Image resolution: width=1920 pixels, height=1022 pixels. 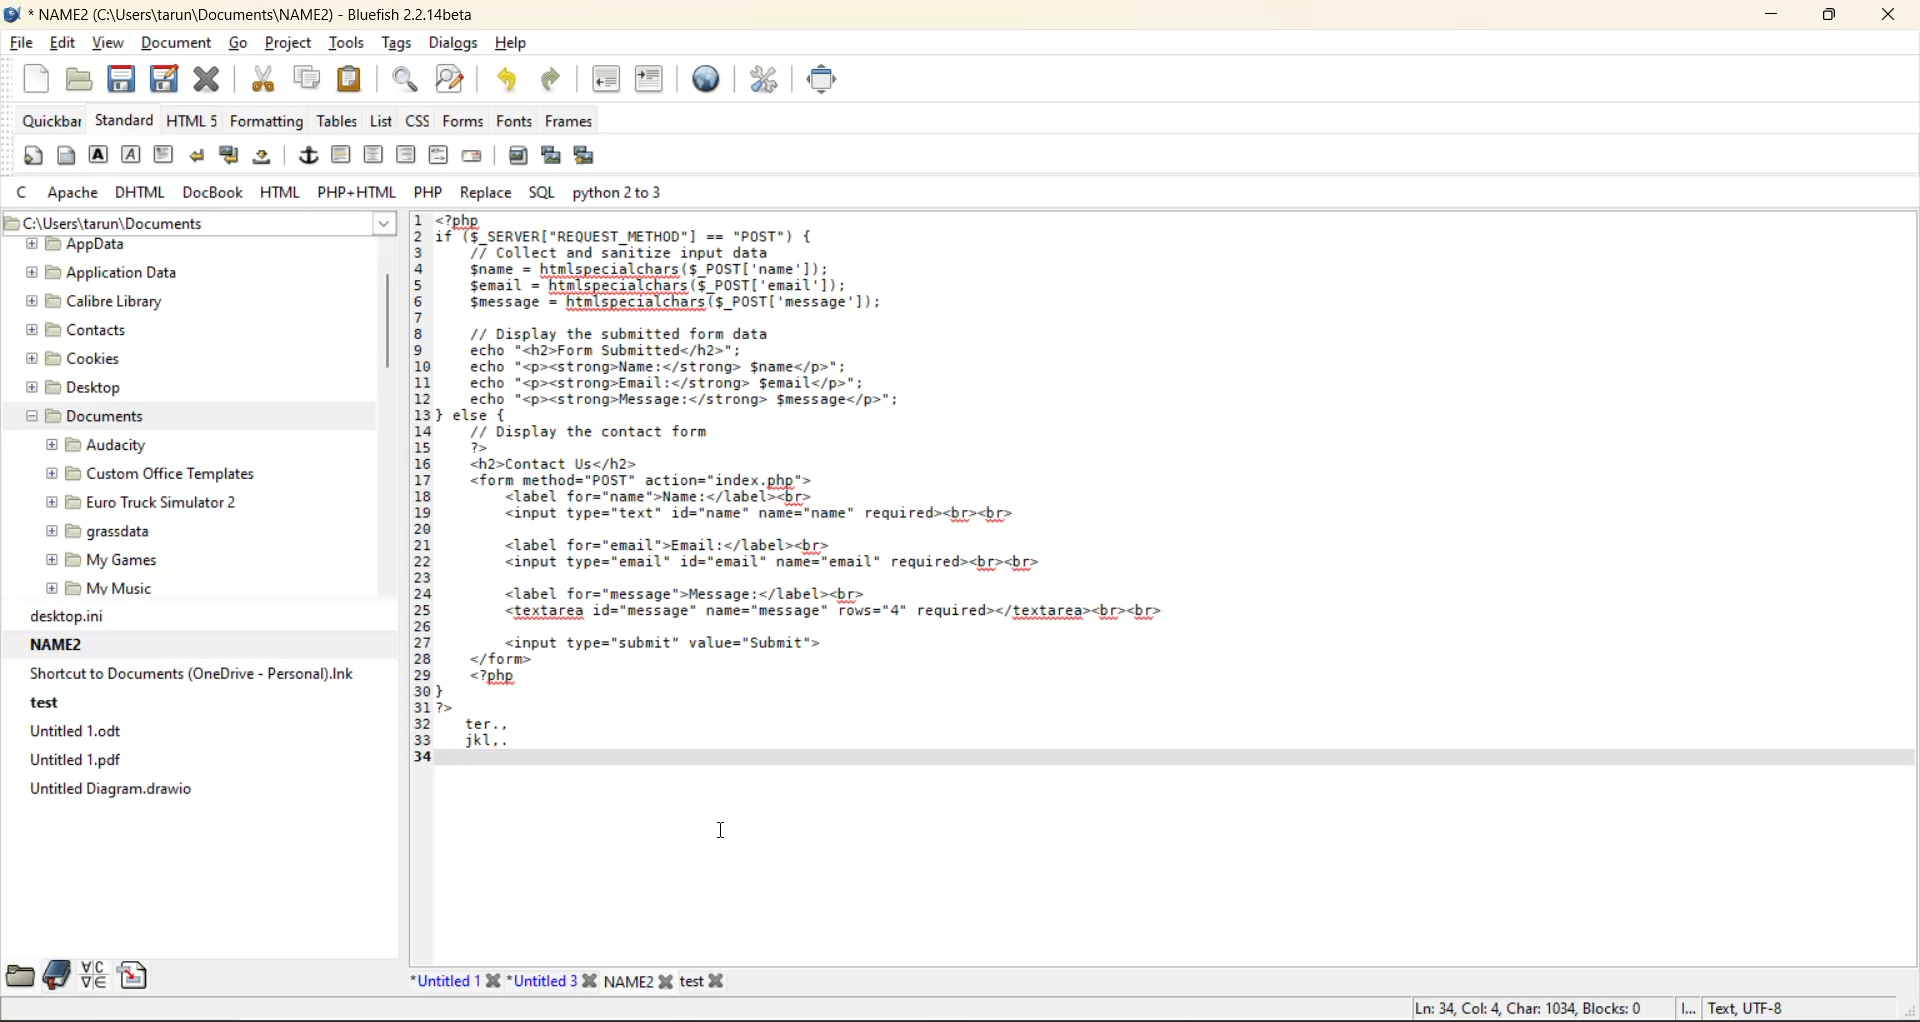 What do you see at coordinates (67, 45) in the screenshot?
I see `edit` at bounding box center [67, 45].